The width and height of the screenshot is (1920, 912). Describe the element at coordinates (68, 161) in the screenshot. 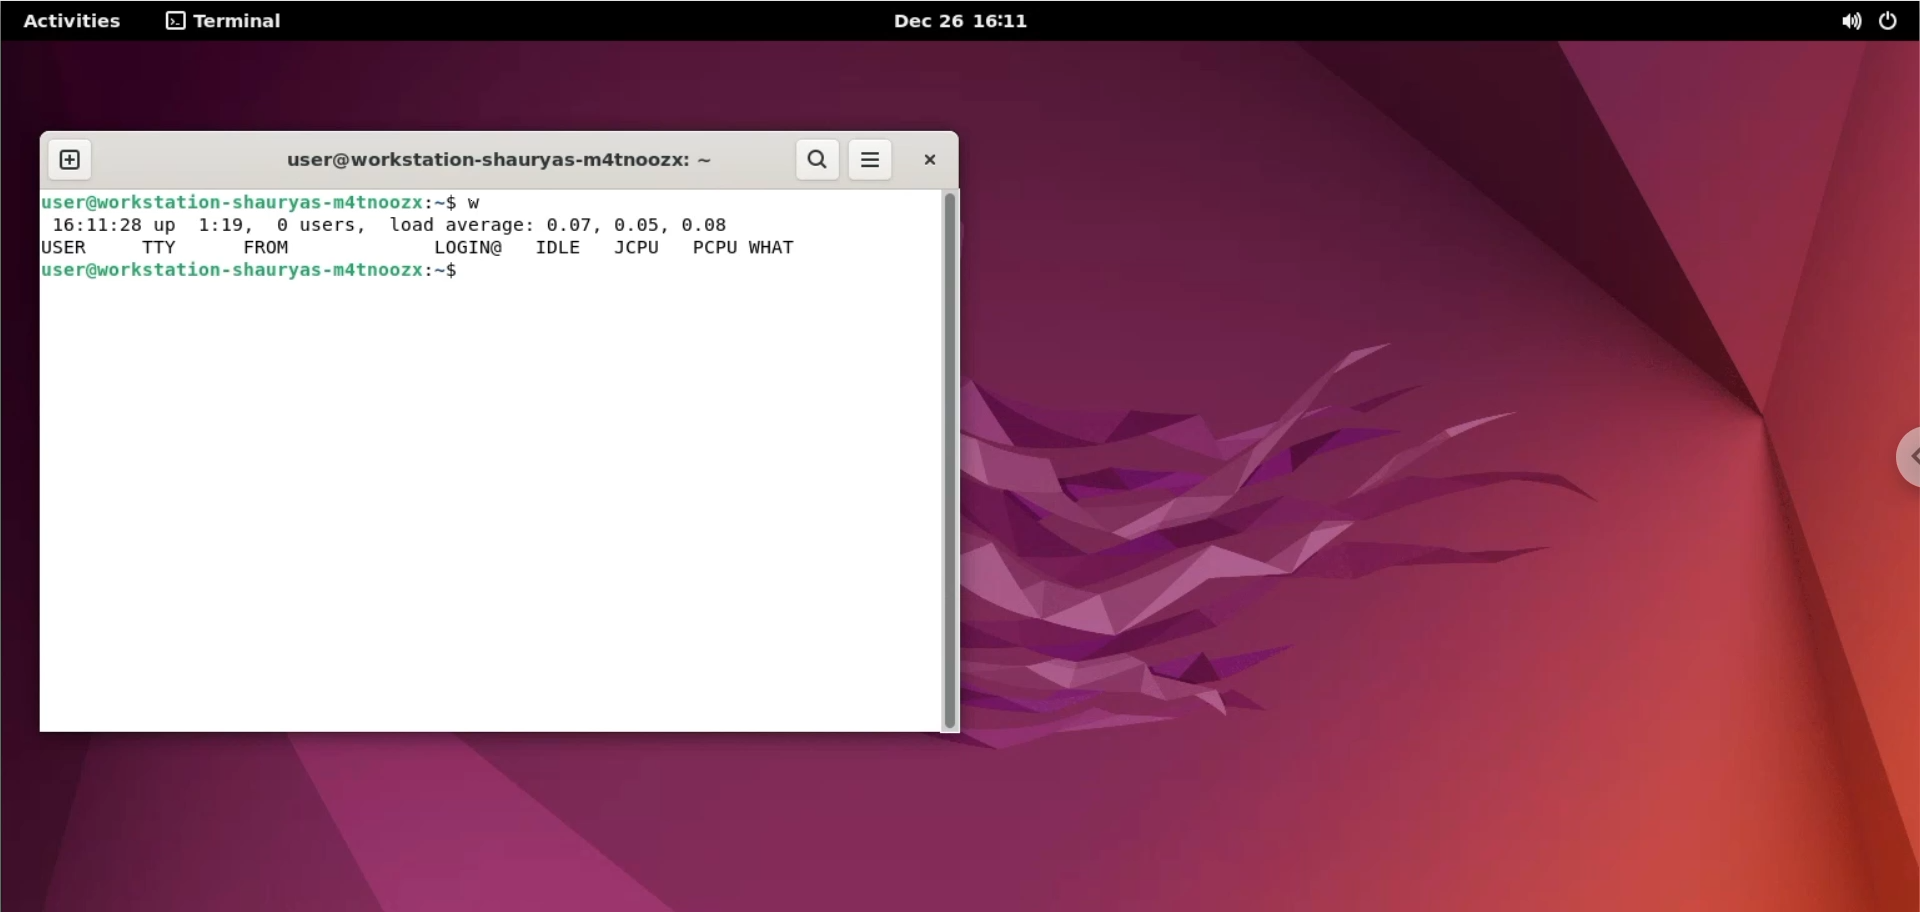

I see `new tab` at that location.